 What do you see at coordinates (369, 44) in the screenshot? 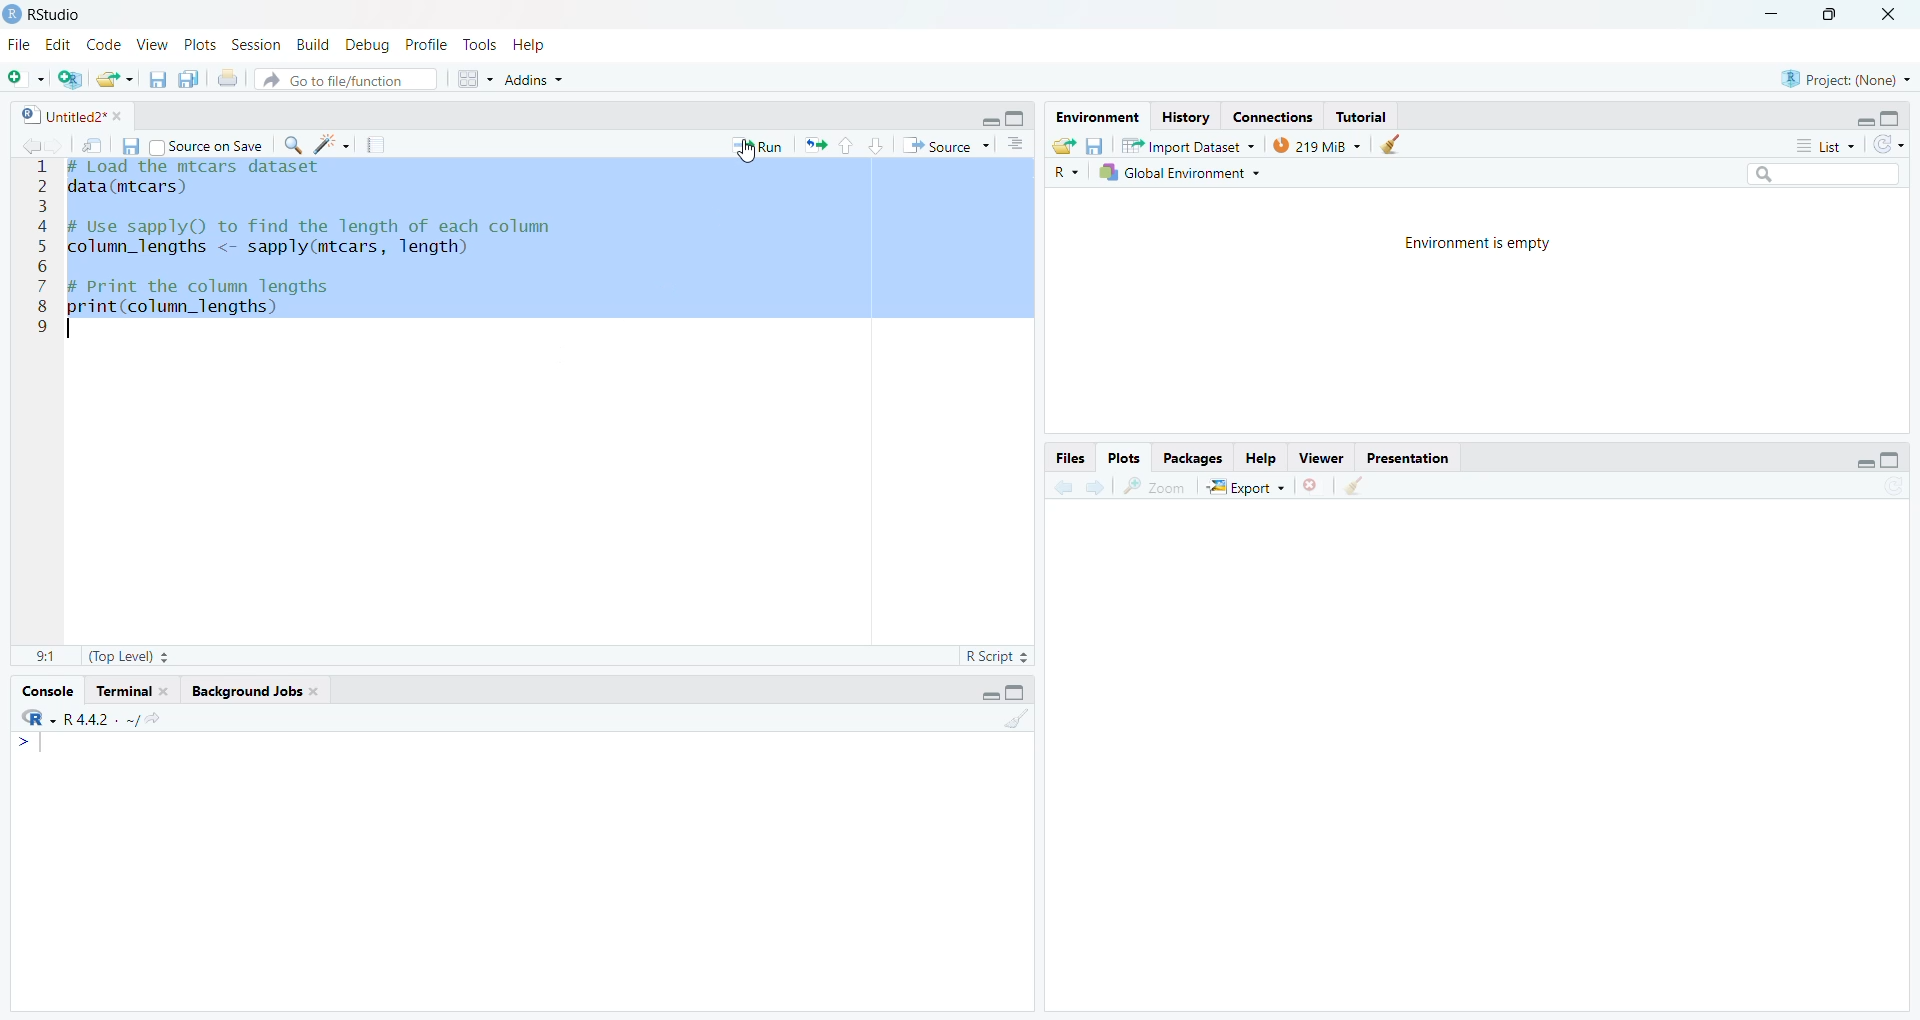
I see `Debug` at bounding box center [369, 44].